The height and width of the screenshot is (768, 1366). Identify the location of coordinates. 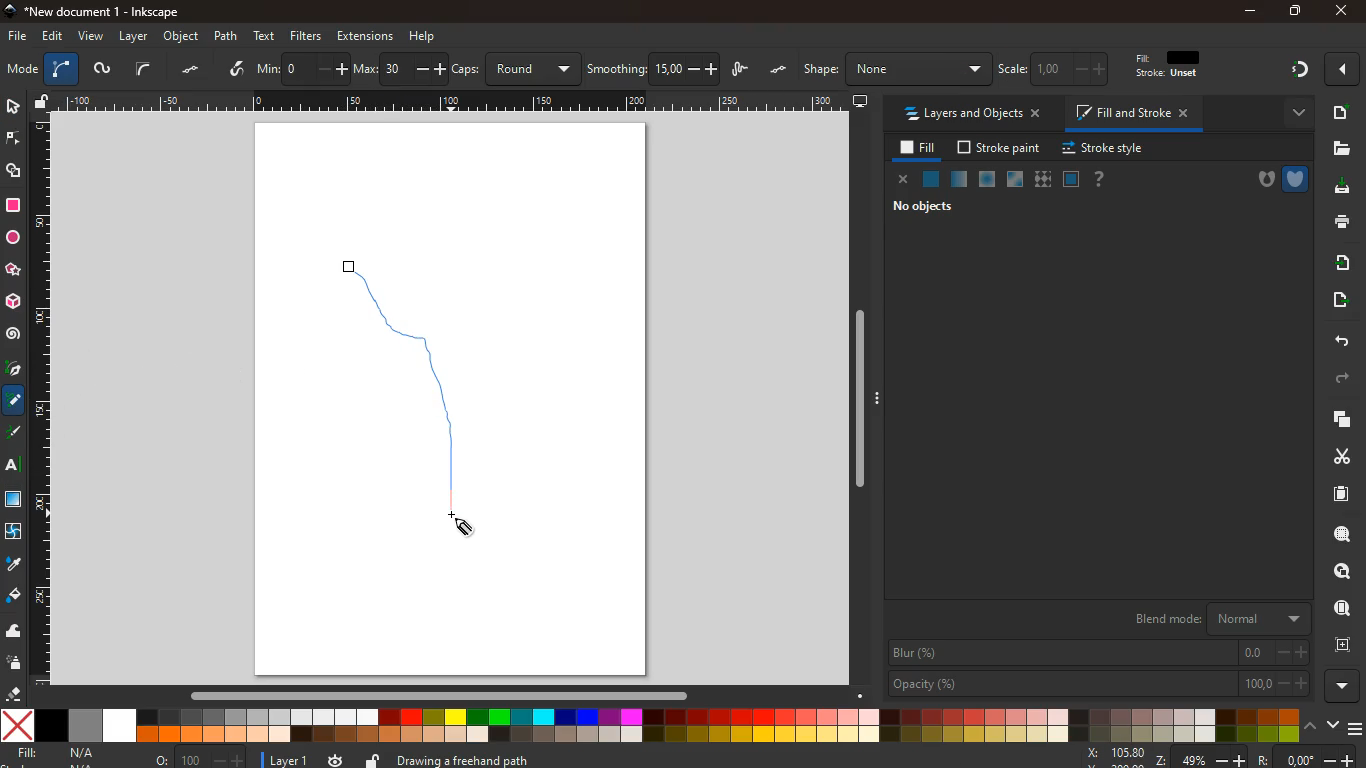
(582, 69).